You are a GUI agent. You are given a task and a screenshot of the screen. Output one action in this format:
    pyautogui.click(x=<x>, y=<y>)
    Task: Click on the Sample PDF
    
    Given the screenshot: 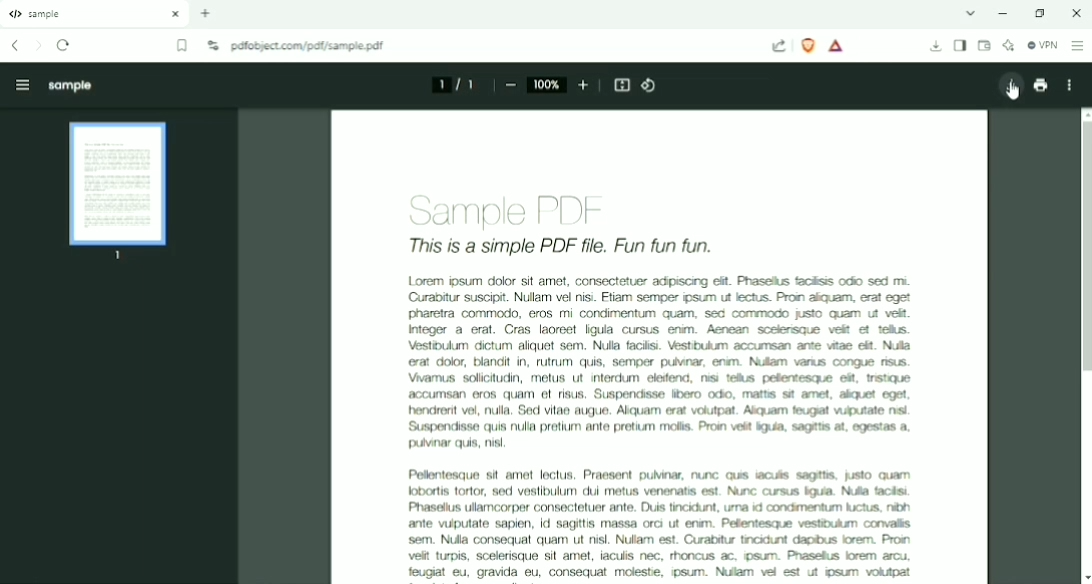 What is the action you would take?
    pyautogui.click(x=509, y=211)
    